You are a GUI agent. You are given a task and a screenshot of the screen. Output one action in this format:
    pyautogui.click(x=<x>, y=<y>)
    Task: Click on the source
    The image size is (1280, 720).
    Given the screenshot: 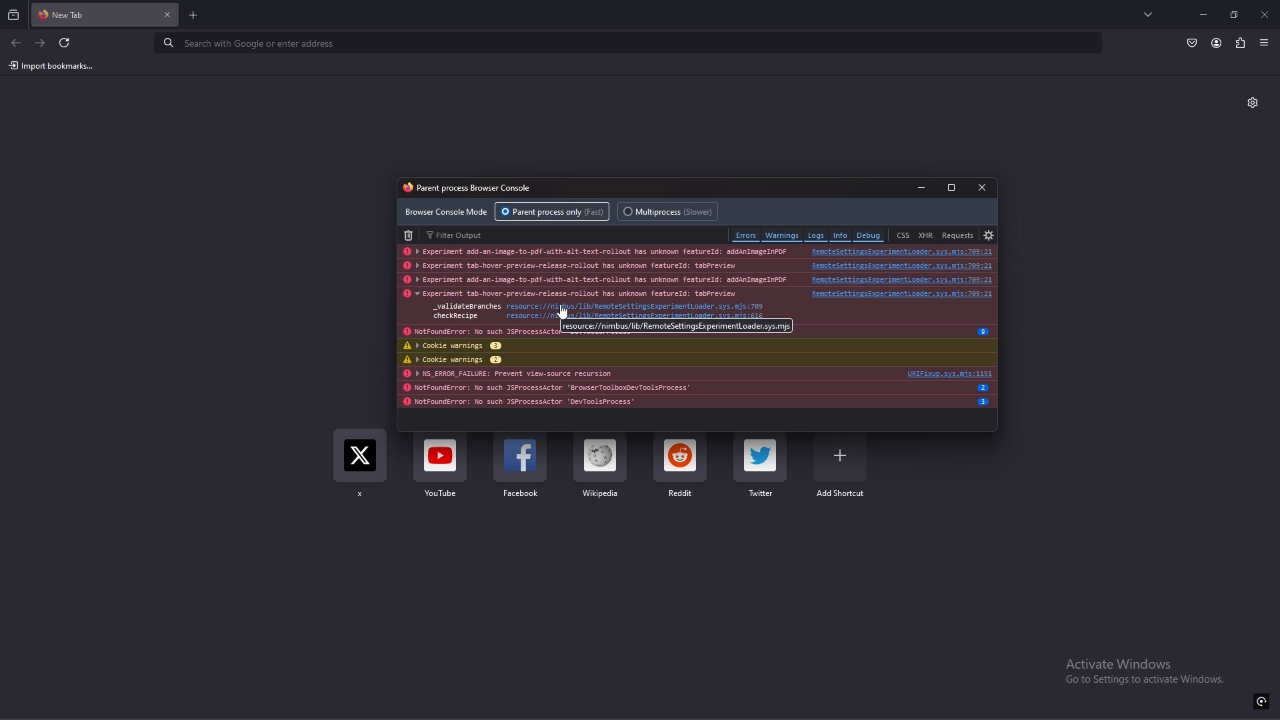 What is the action you would take?
    pyautogui.click(x=900, y=252)
    